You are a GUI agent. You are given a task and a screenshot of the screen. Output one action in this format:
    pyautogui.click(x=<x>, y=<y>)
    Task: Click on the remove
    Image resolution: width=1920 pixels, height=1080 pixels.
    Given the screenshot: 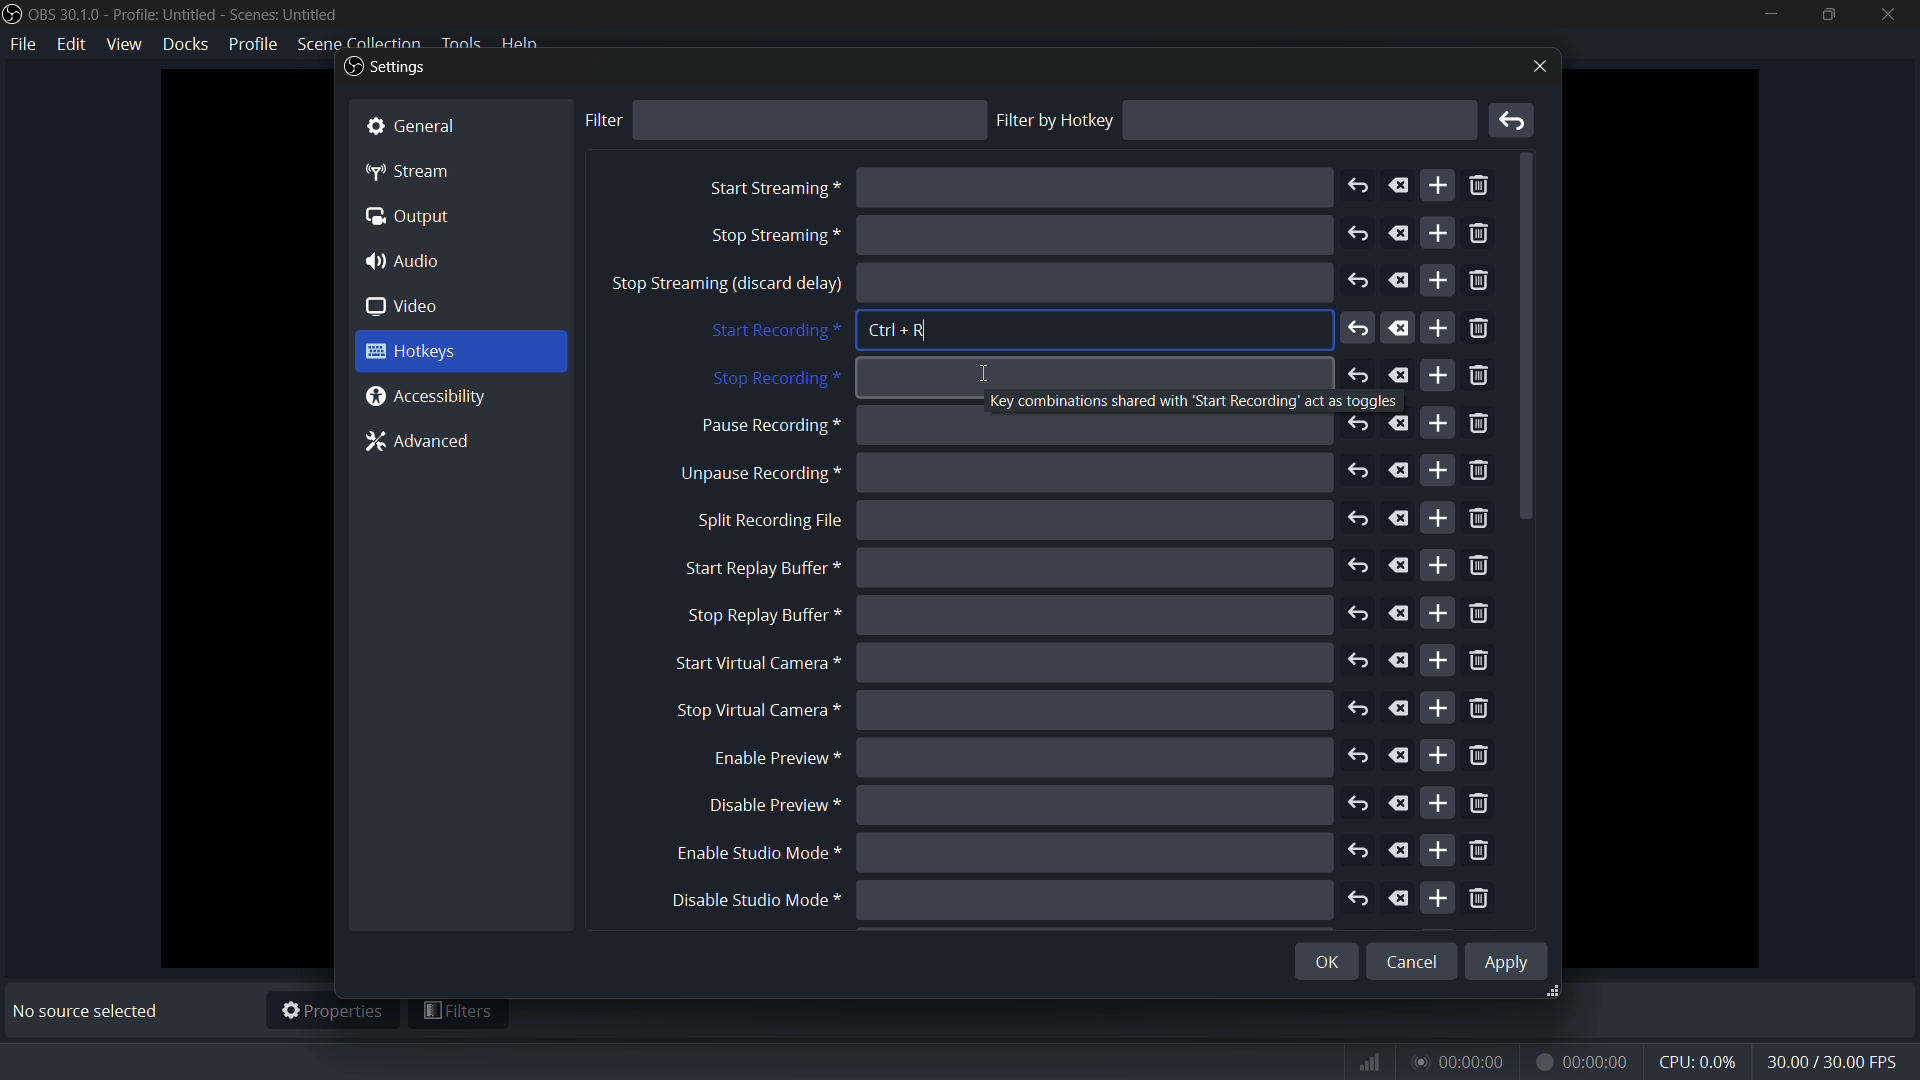 What is the action you would take?
    pyautogui.click(x=1478, y=473)
    